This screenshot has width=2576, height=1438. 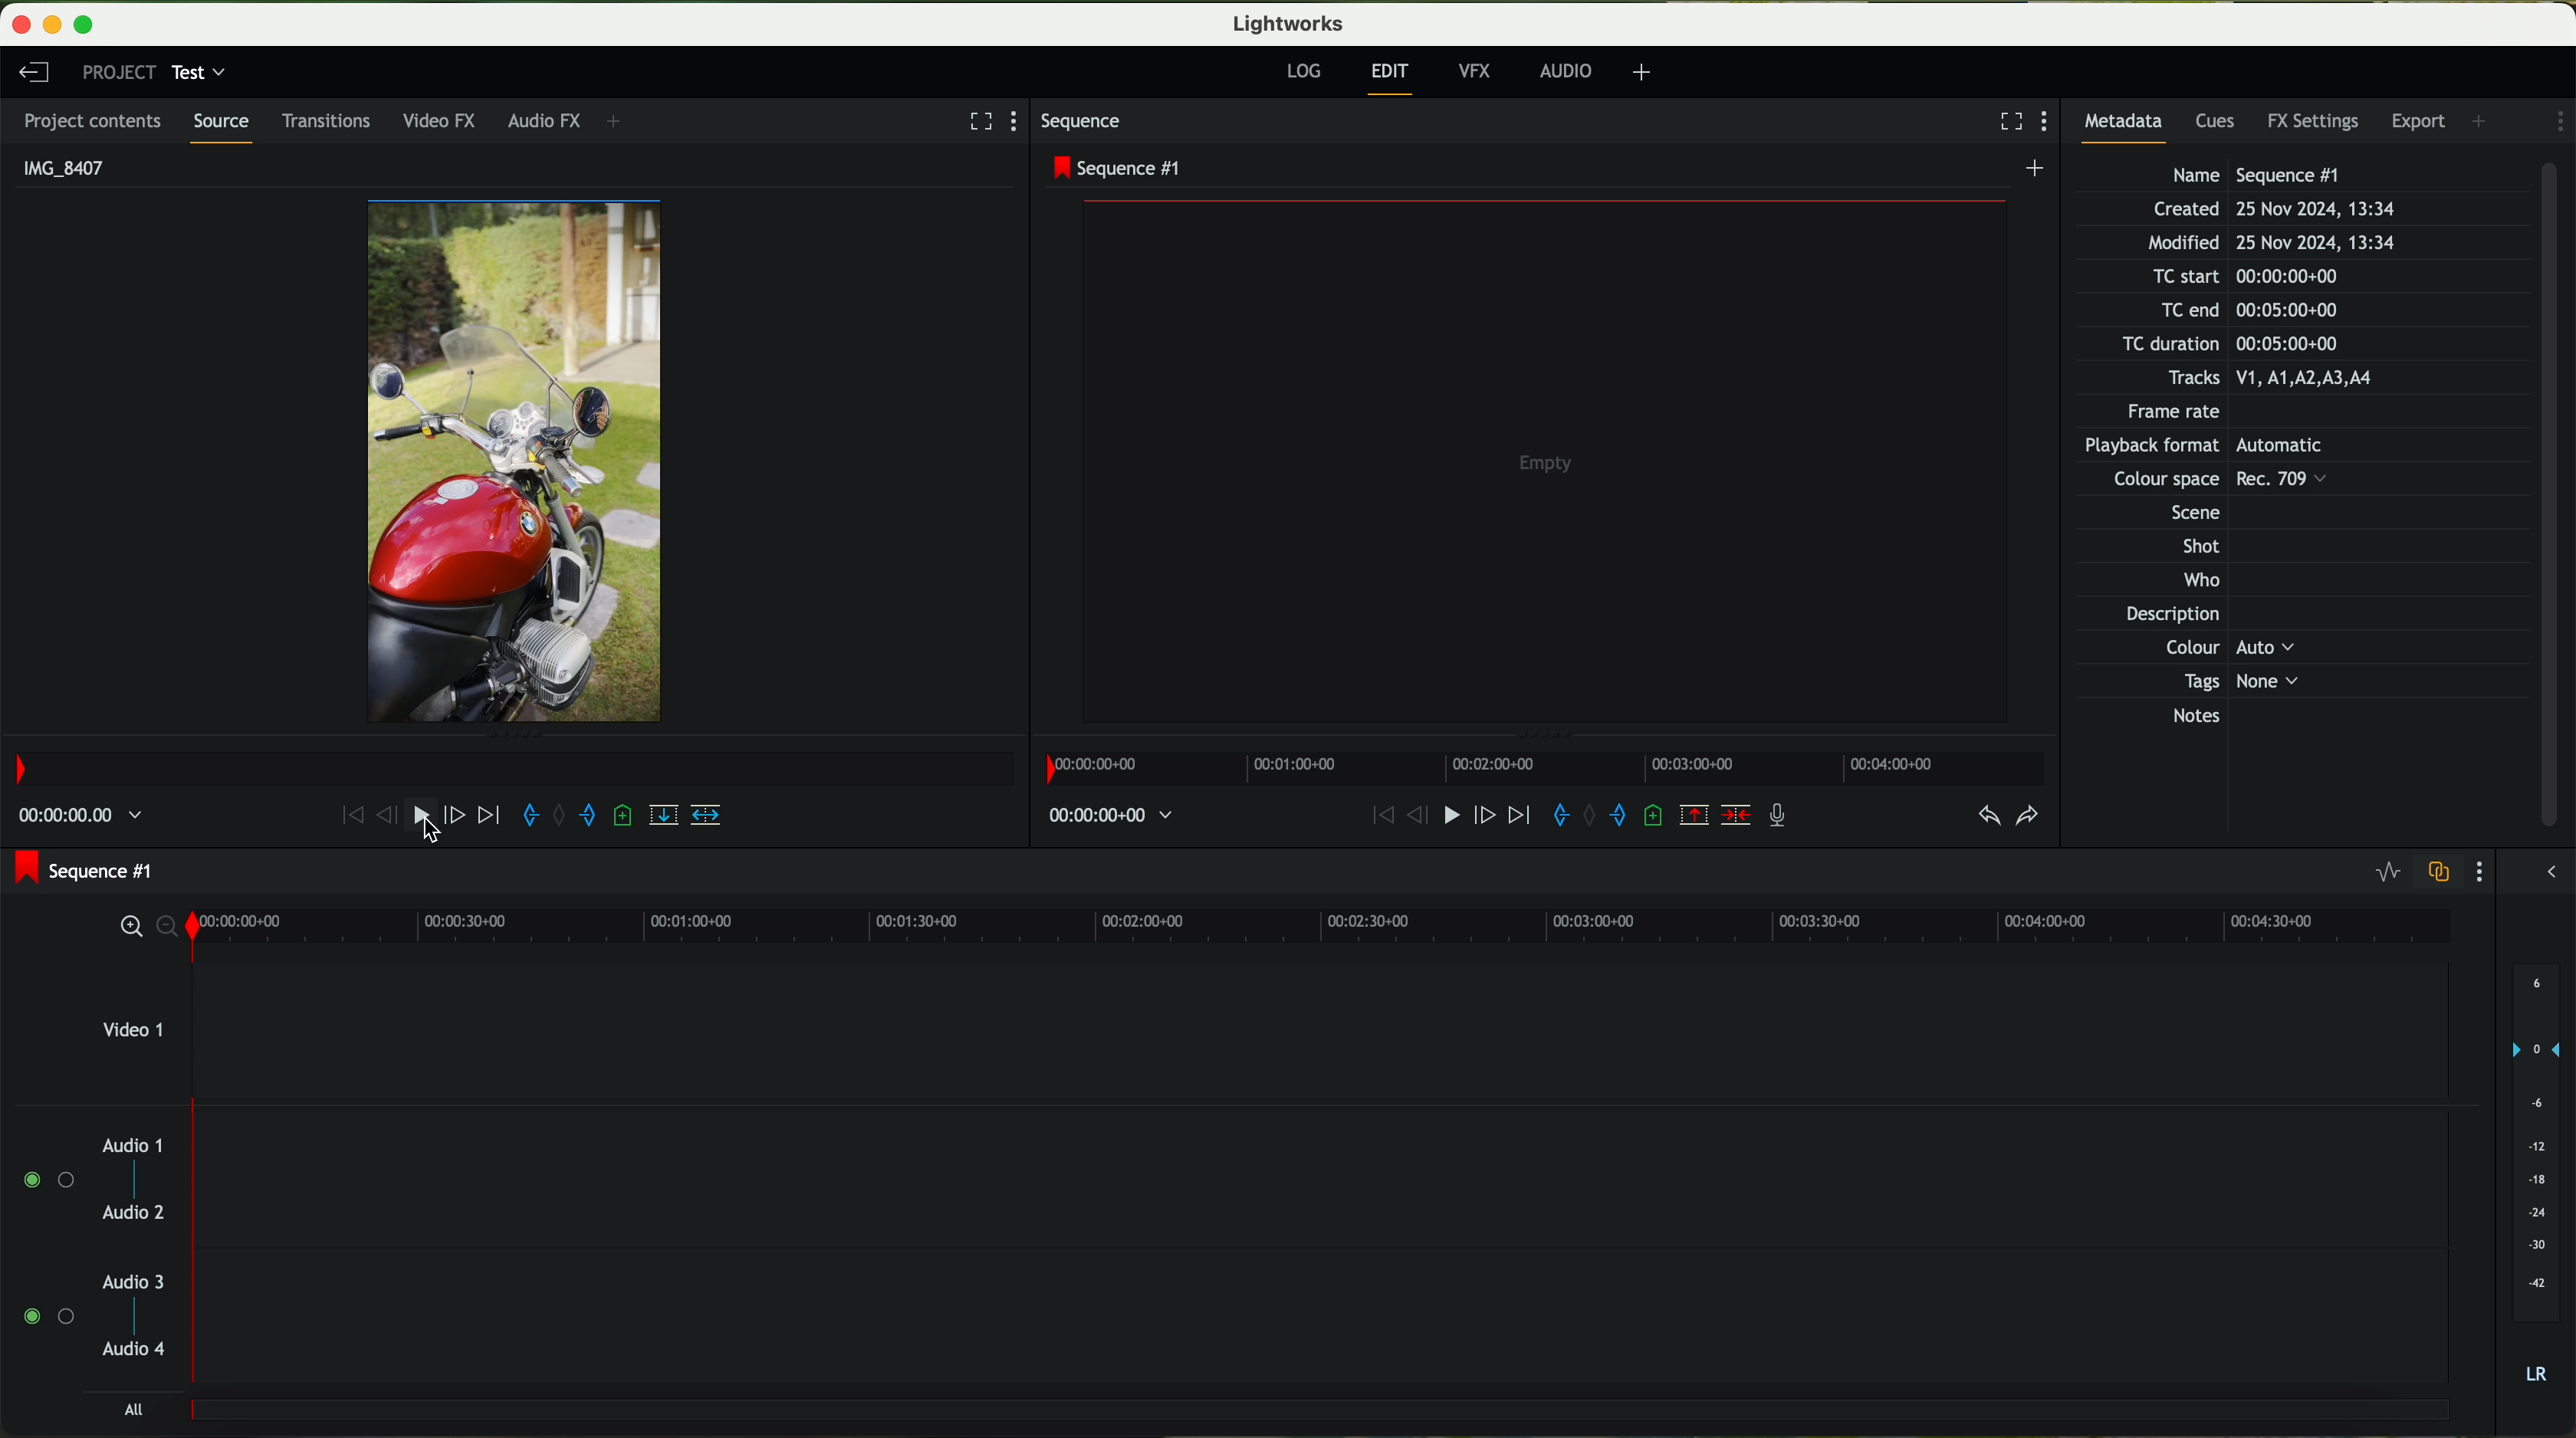 What do you see at coordinates (45, 1249) in the screenshot?
I see `enable audio tracks` at bounding box center [45, 1249].